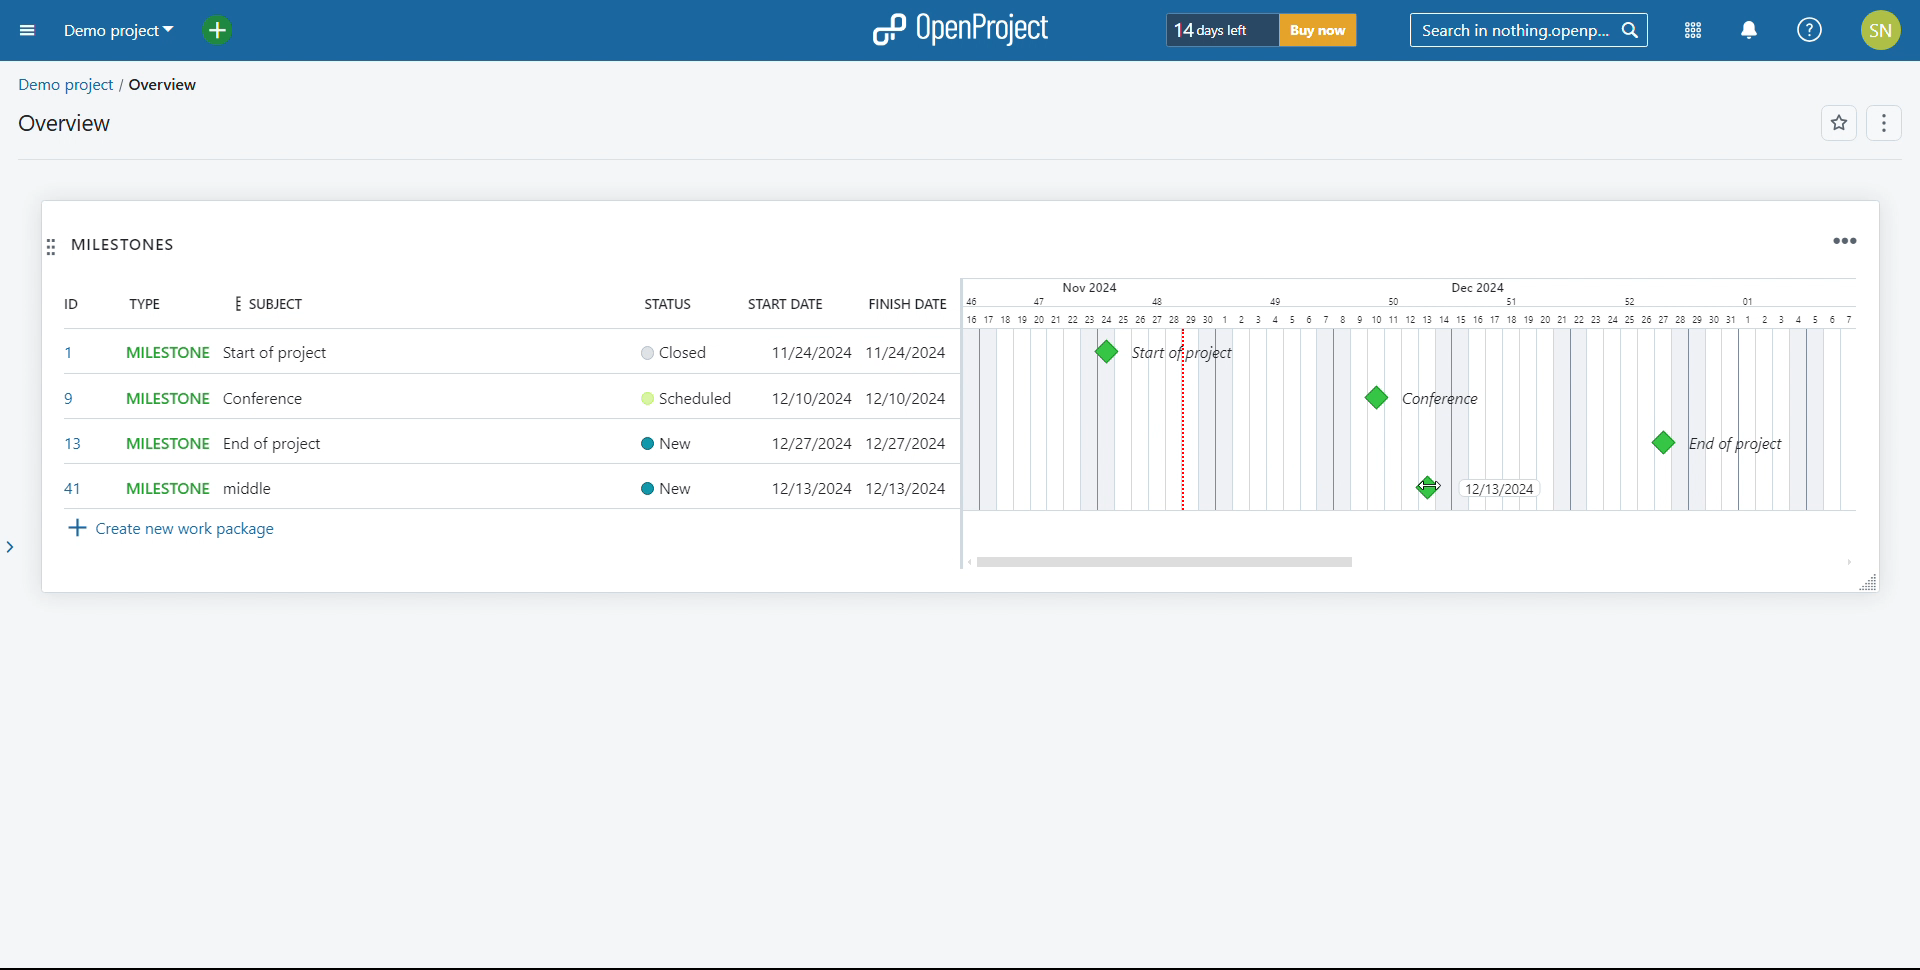  What do you see at coordinates (1376, 398) in the screenshot?
I see `milestone 9` at bounding box center [1376, 398].